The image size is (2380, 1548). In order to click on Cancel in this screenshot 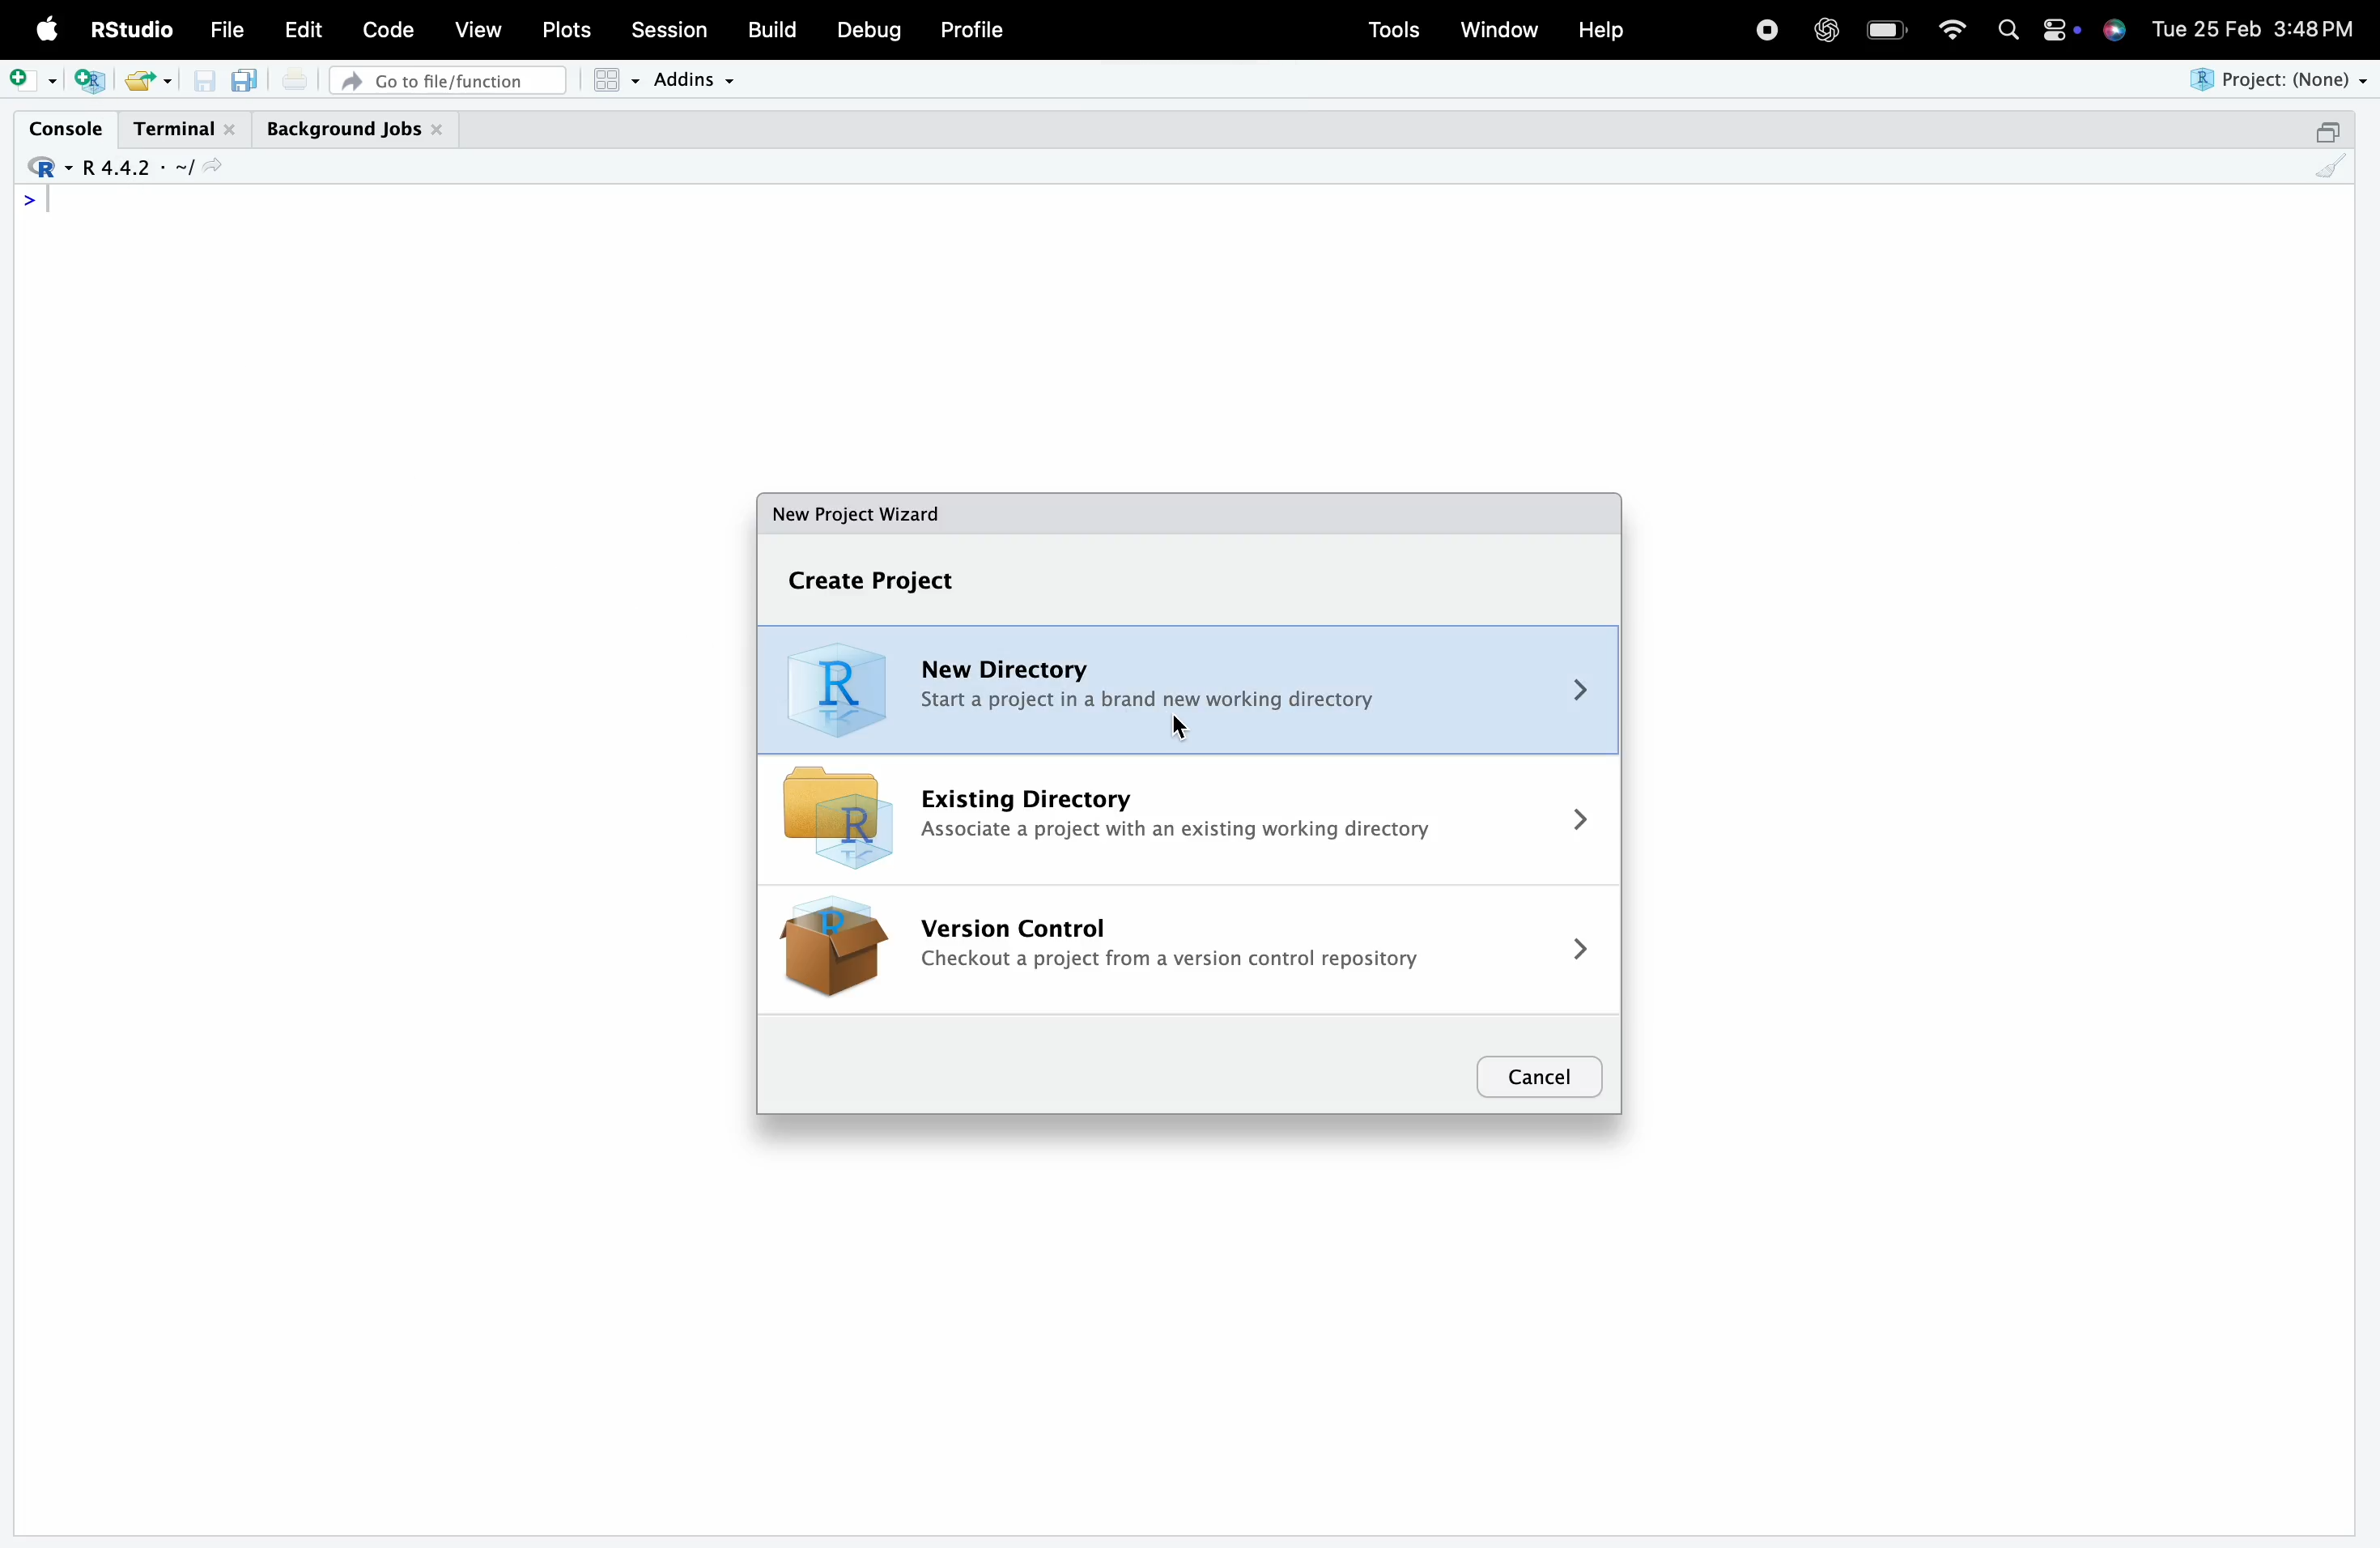, I will do `click(1541, 1077)`.